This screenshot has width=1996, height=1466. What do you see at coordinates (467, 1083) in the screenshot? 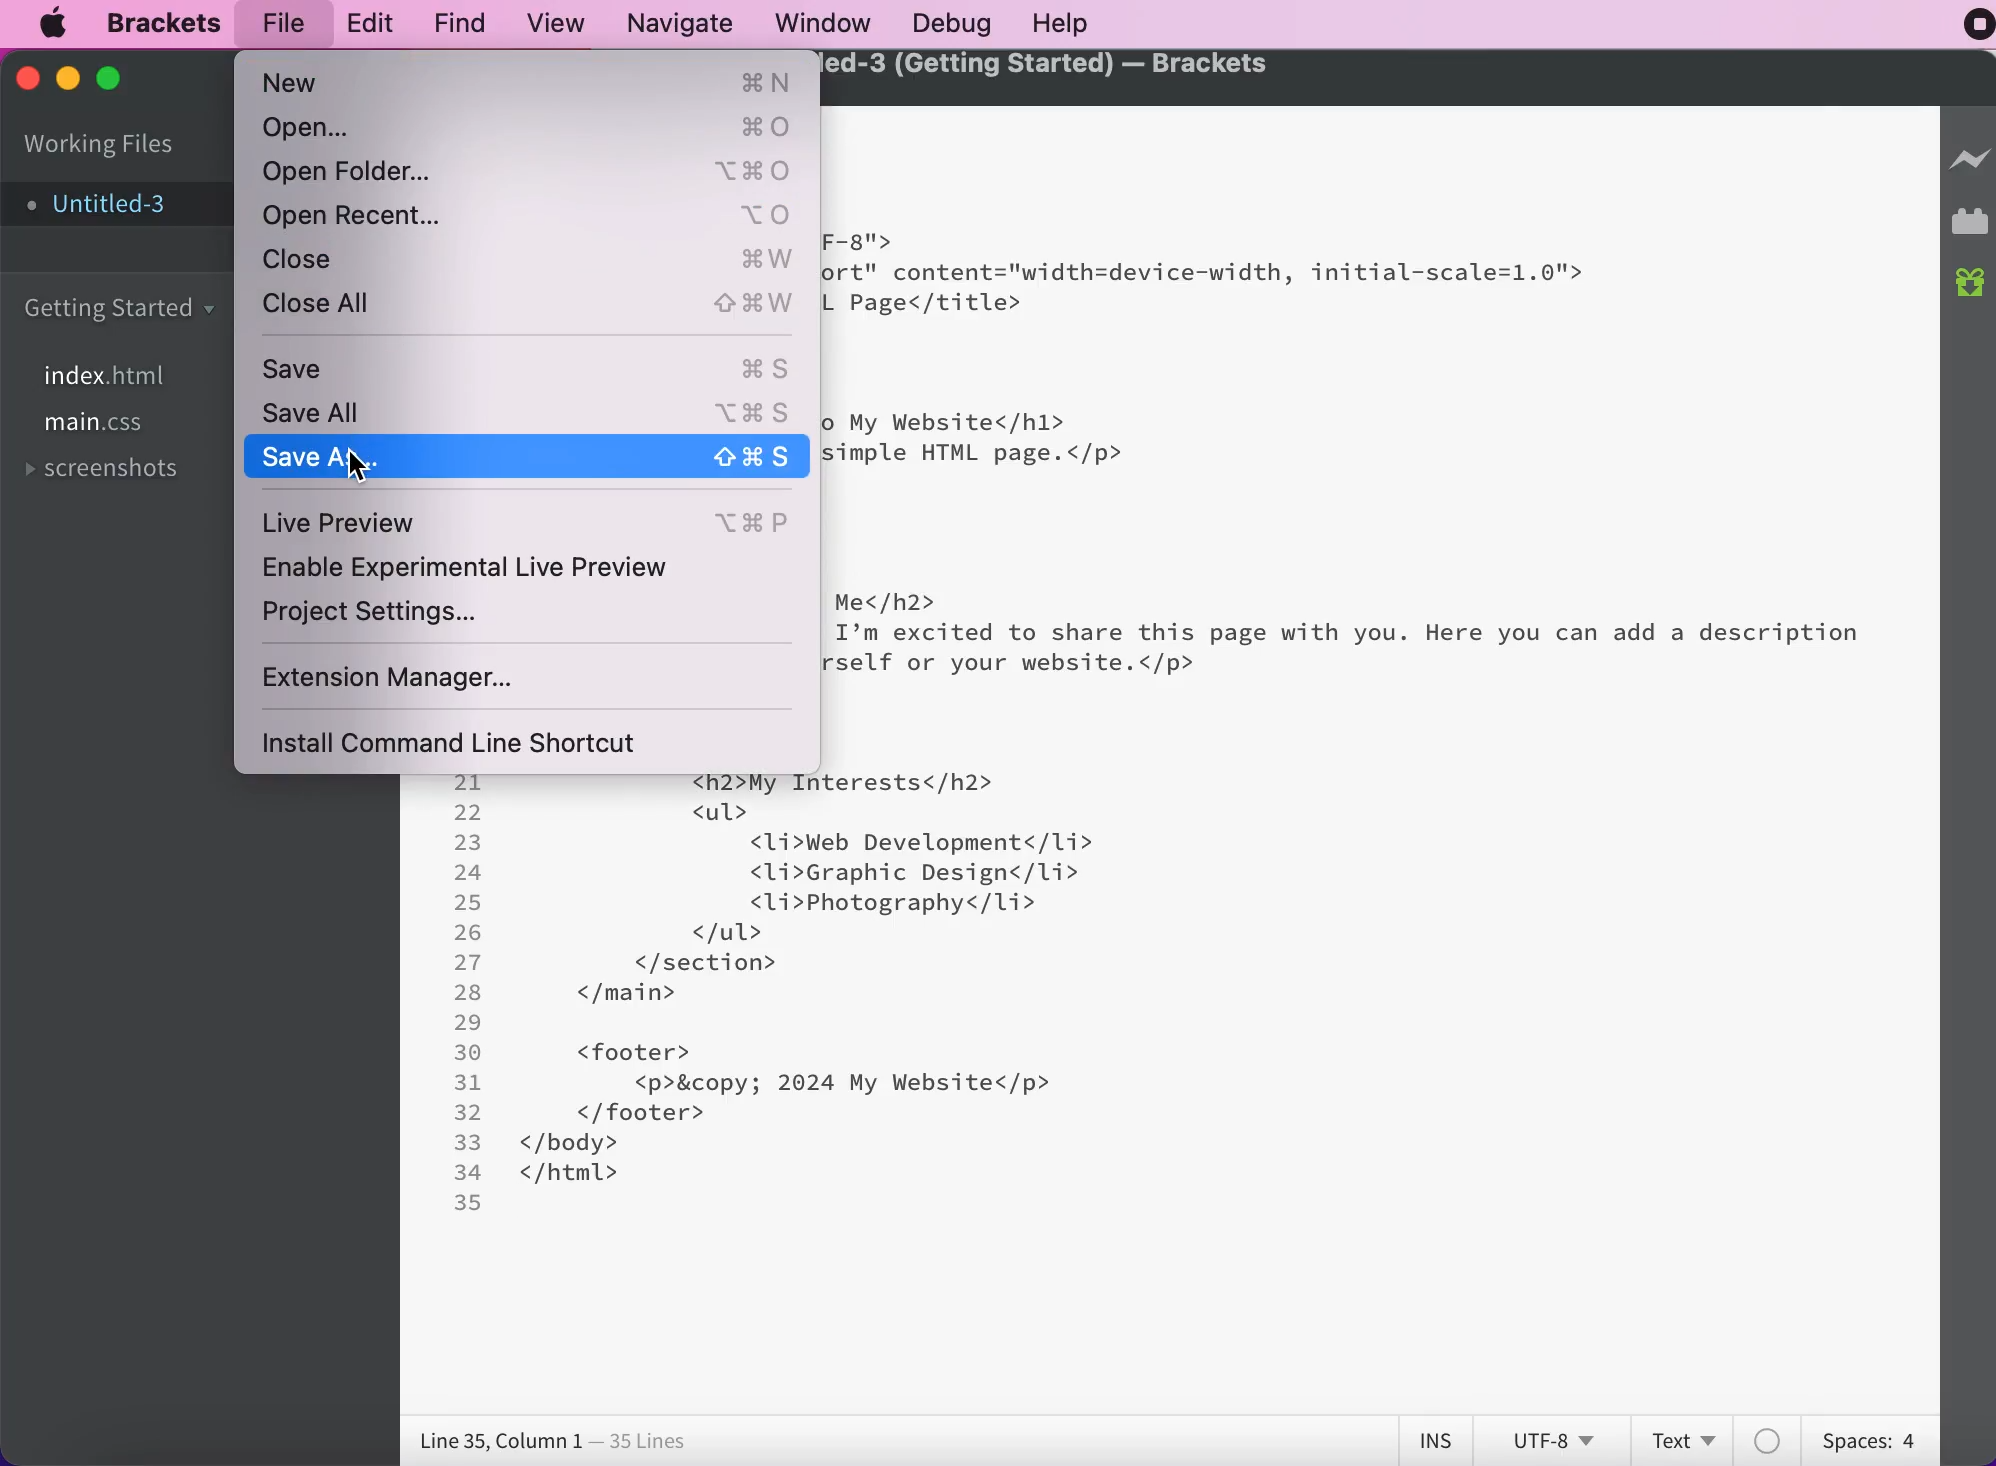
I see `31` at bounding box center [467, 1083].